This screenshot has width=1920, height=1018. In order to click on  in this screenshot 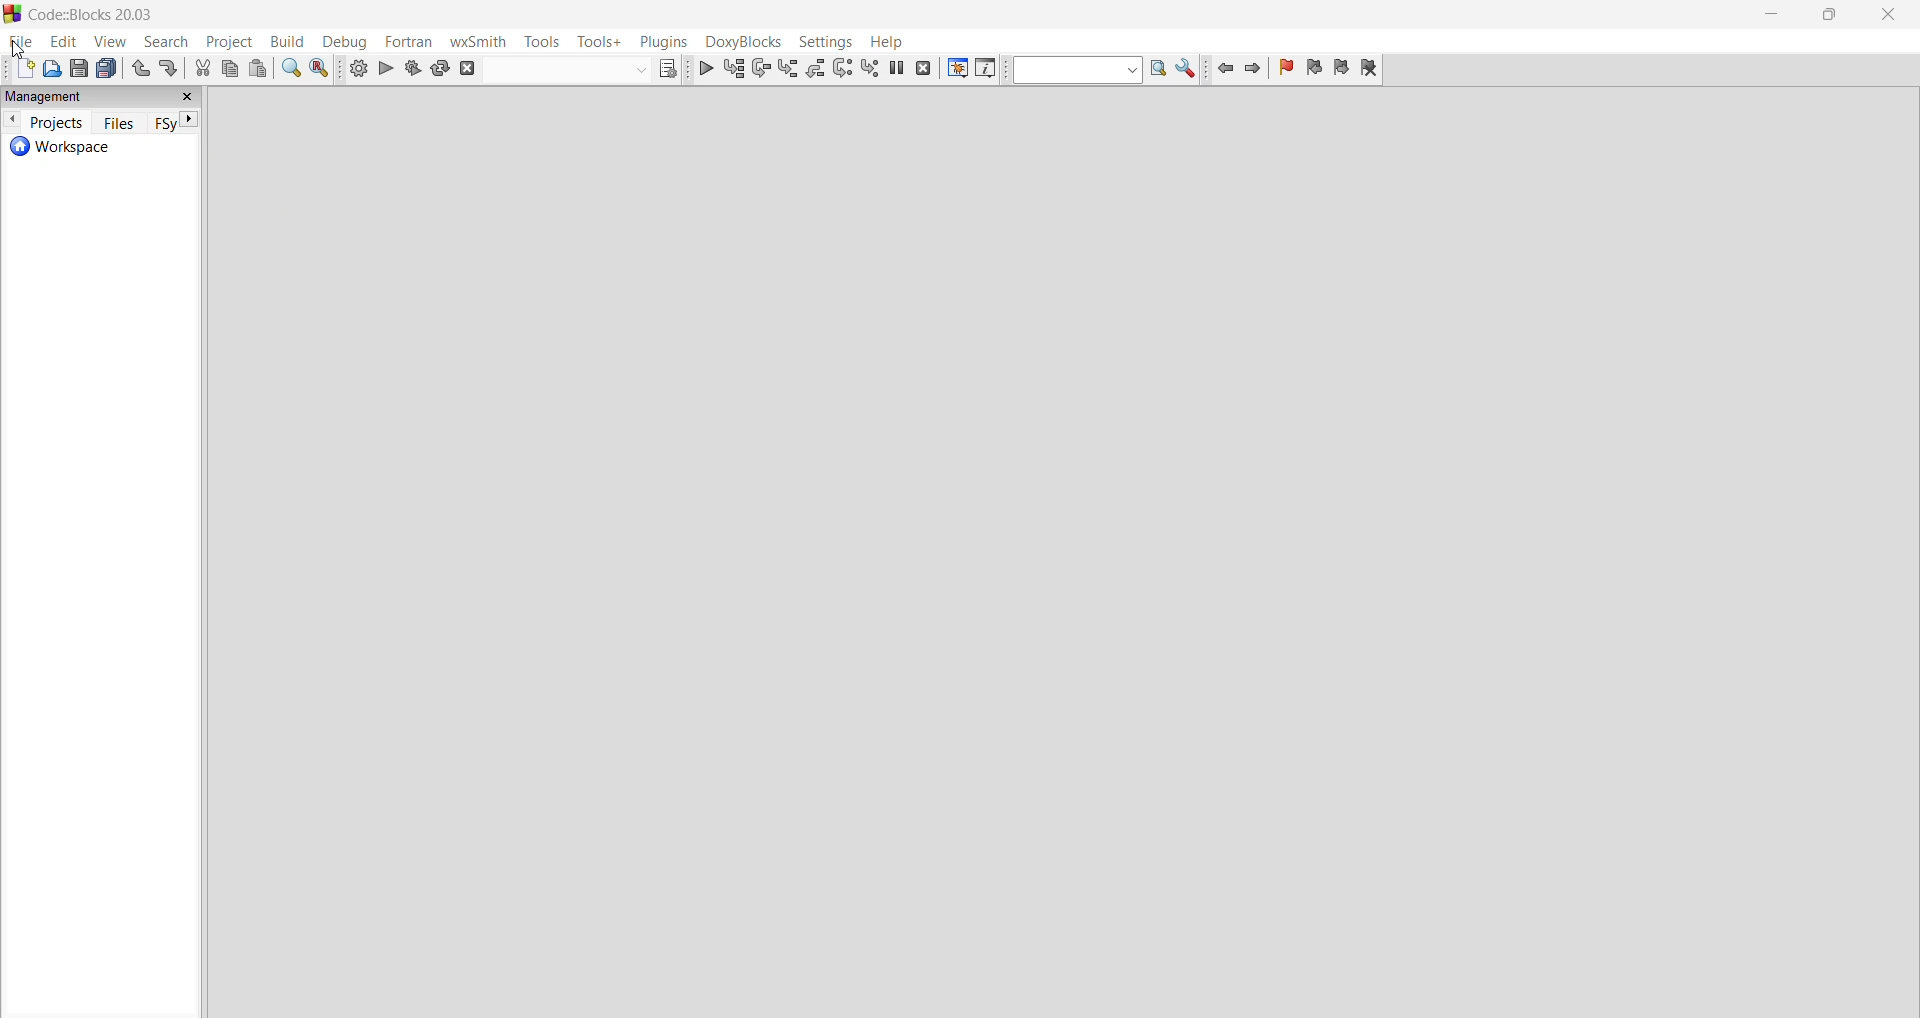, I will do `click(741, 41)`.